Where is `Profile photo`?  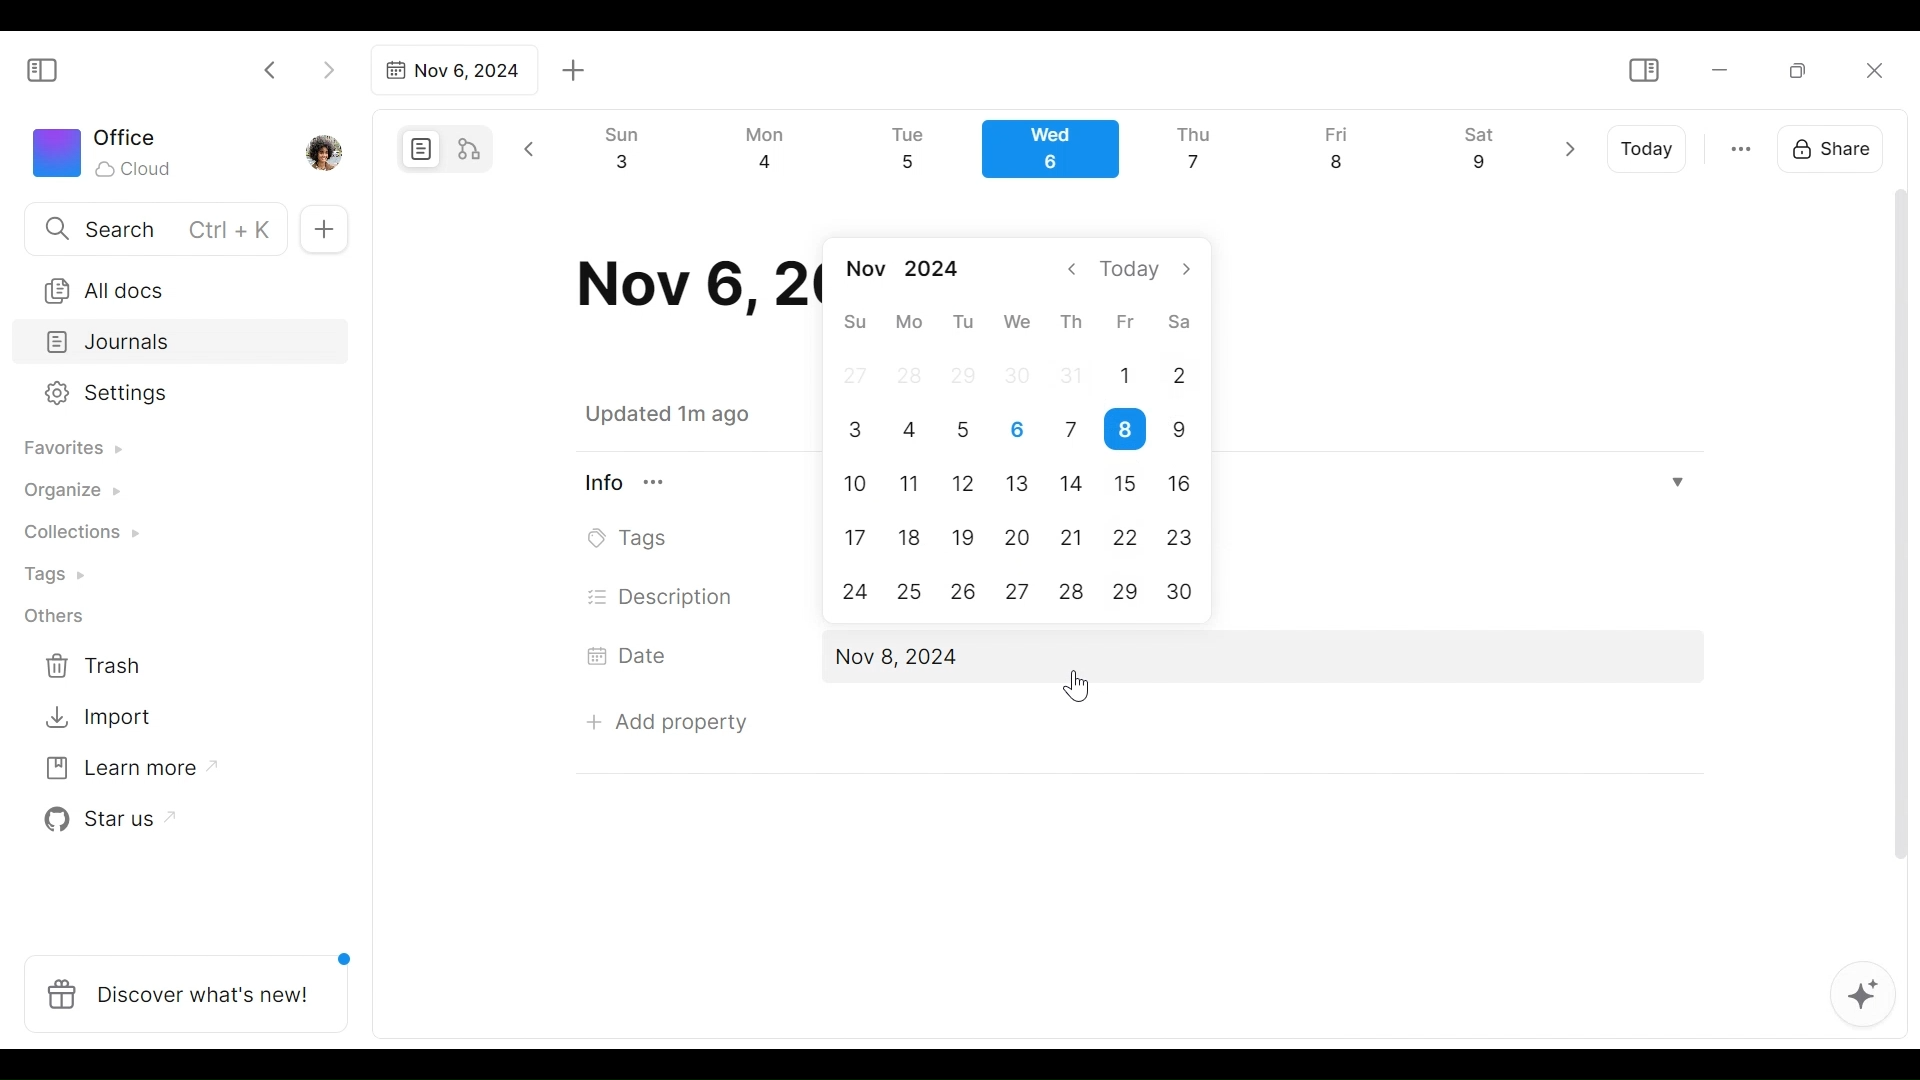 Profile photo is located at coordinates (326, 148).